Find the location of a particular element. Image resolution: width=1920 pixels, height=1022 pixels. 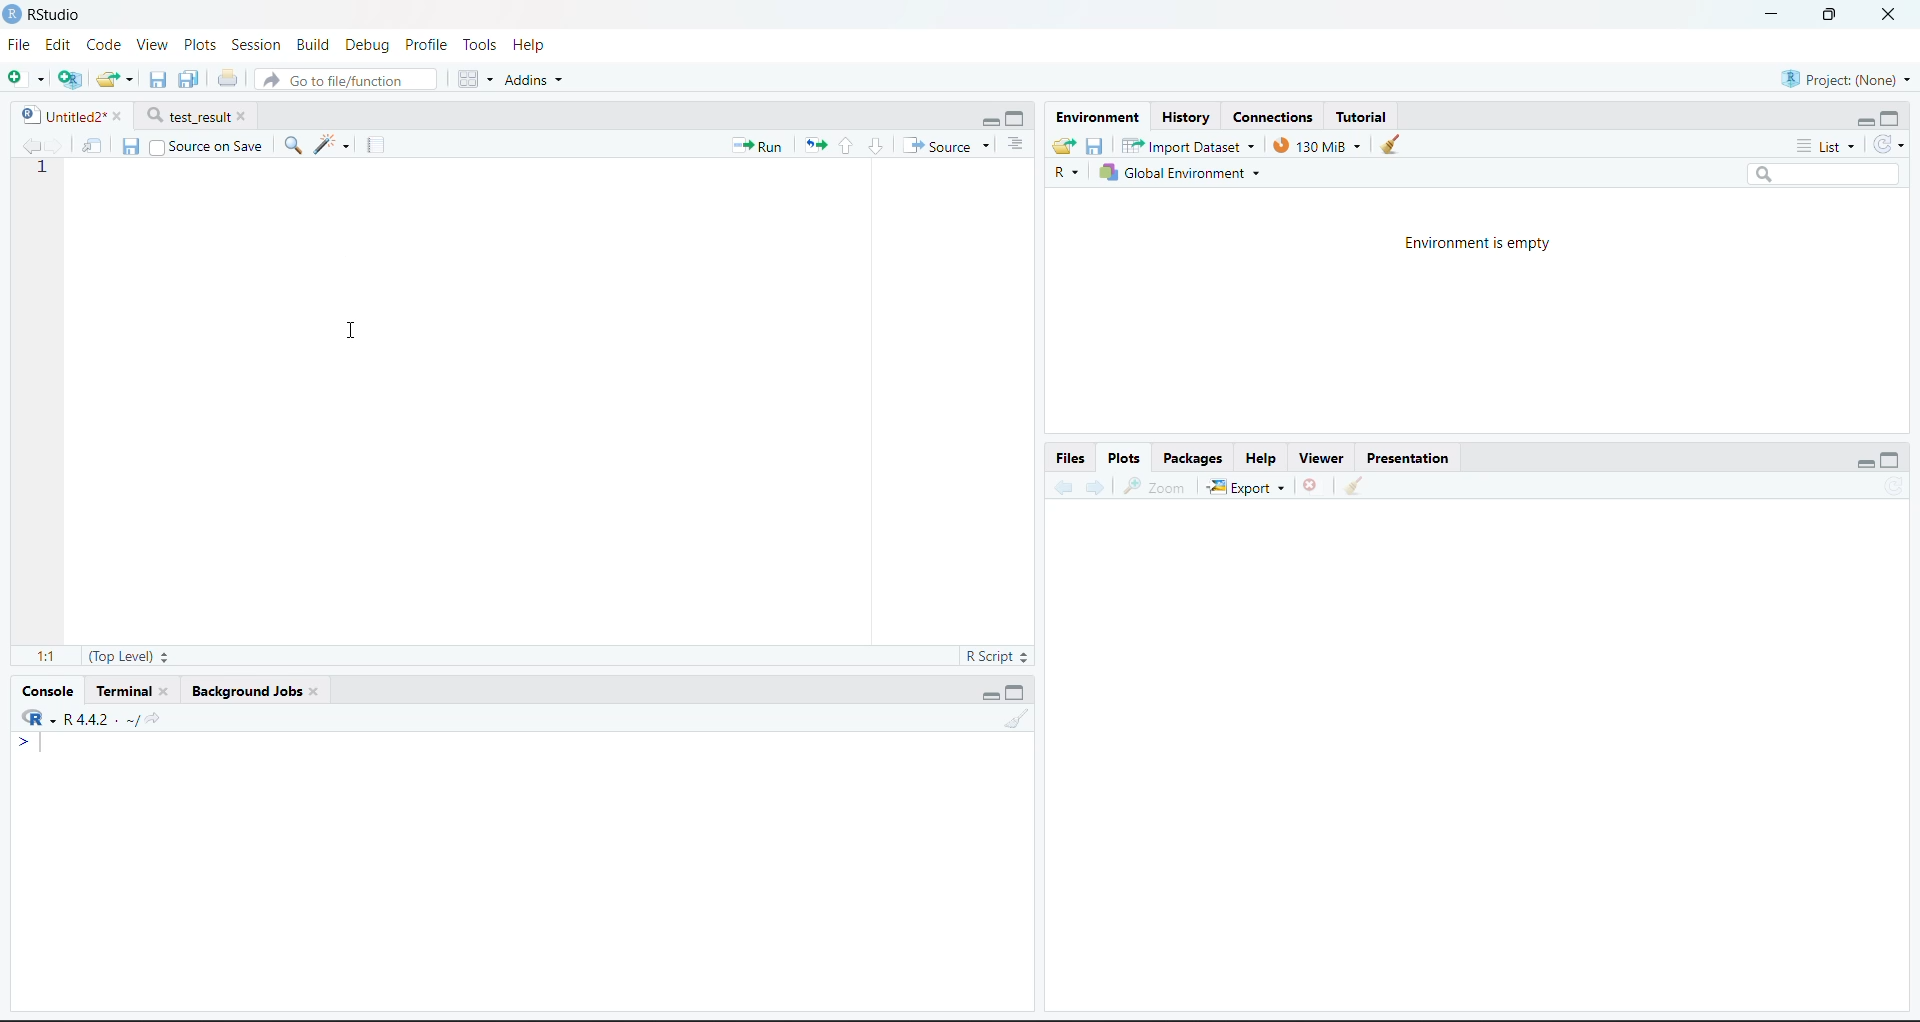

Go forward to the next source location (Ctrl + F10) is located at coordinates (1098, 487).